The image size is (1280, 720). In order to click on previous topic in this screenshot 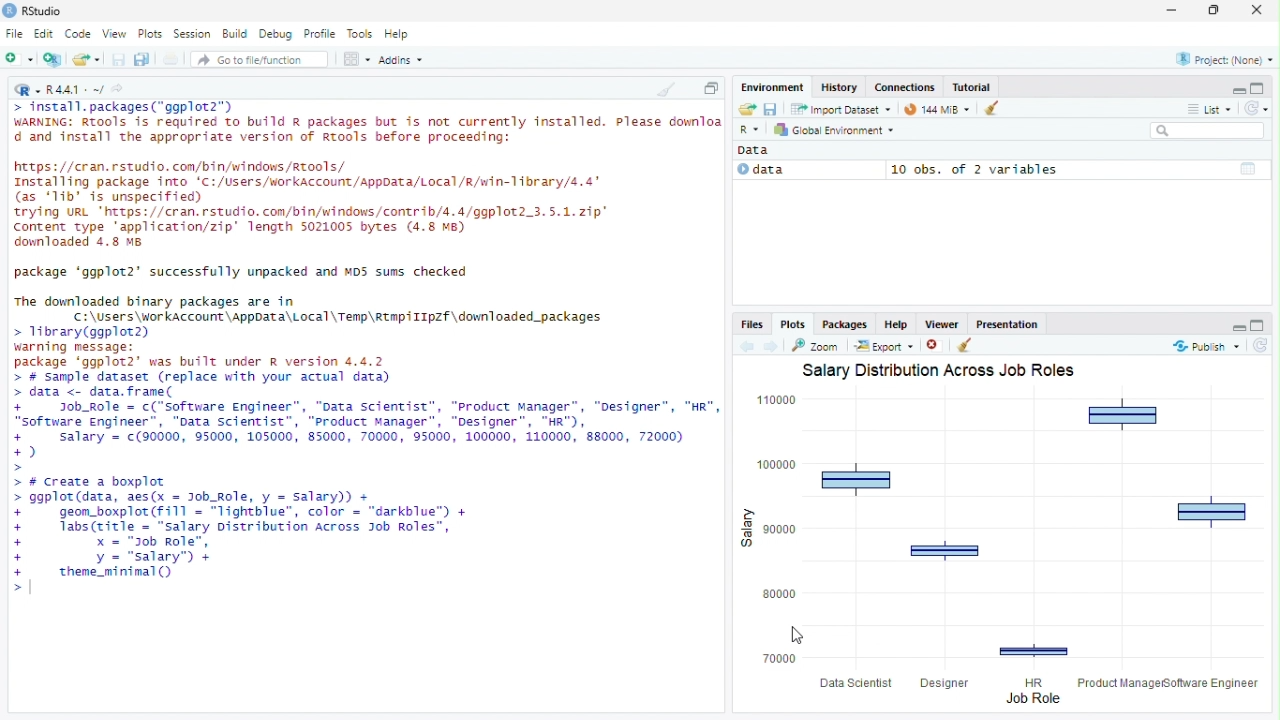, I will do `click(745, 347)`.